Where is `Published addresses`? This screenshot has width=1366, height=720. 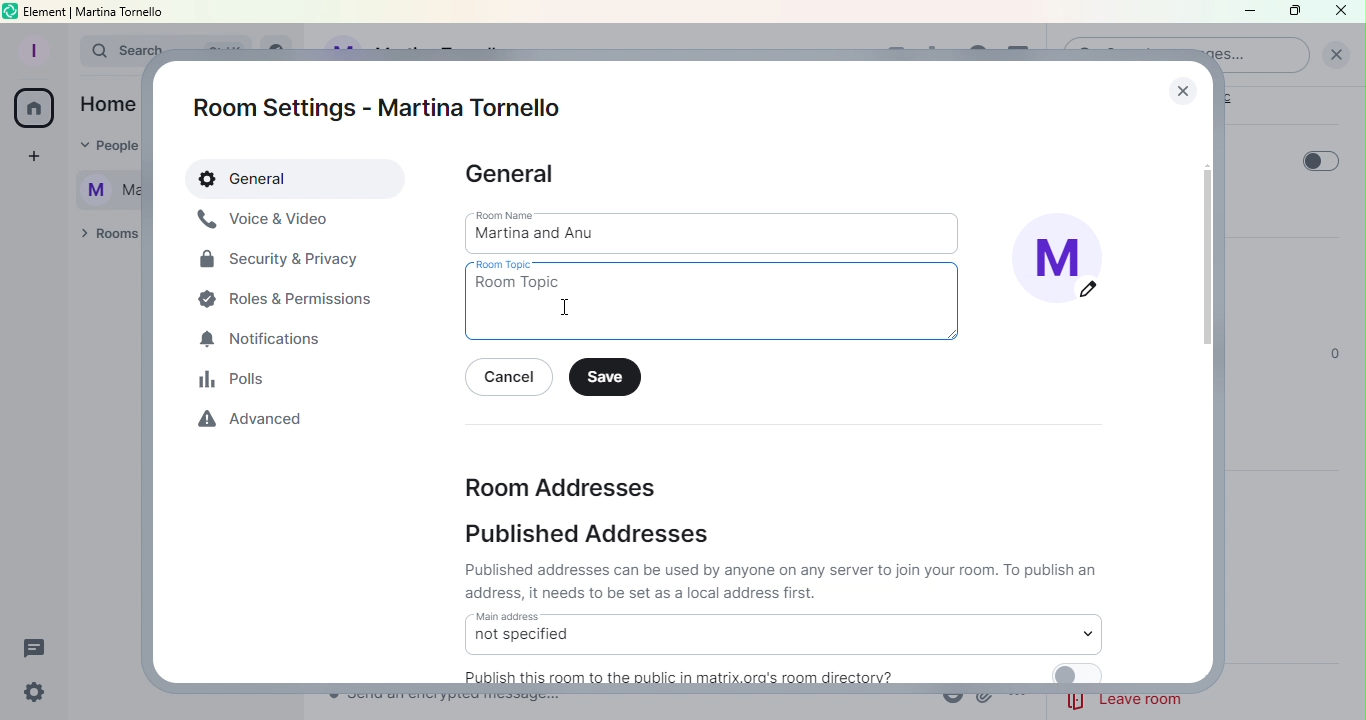
Published addresses is located at coordinates (593, 534).